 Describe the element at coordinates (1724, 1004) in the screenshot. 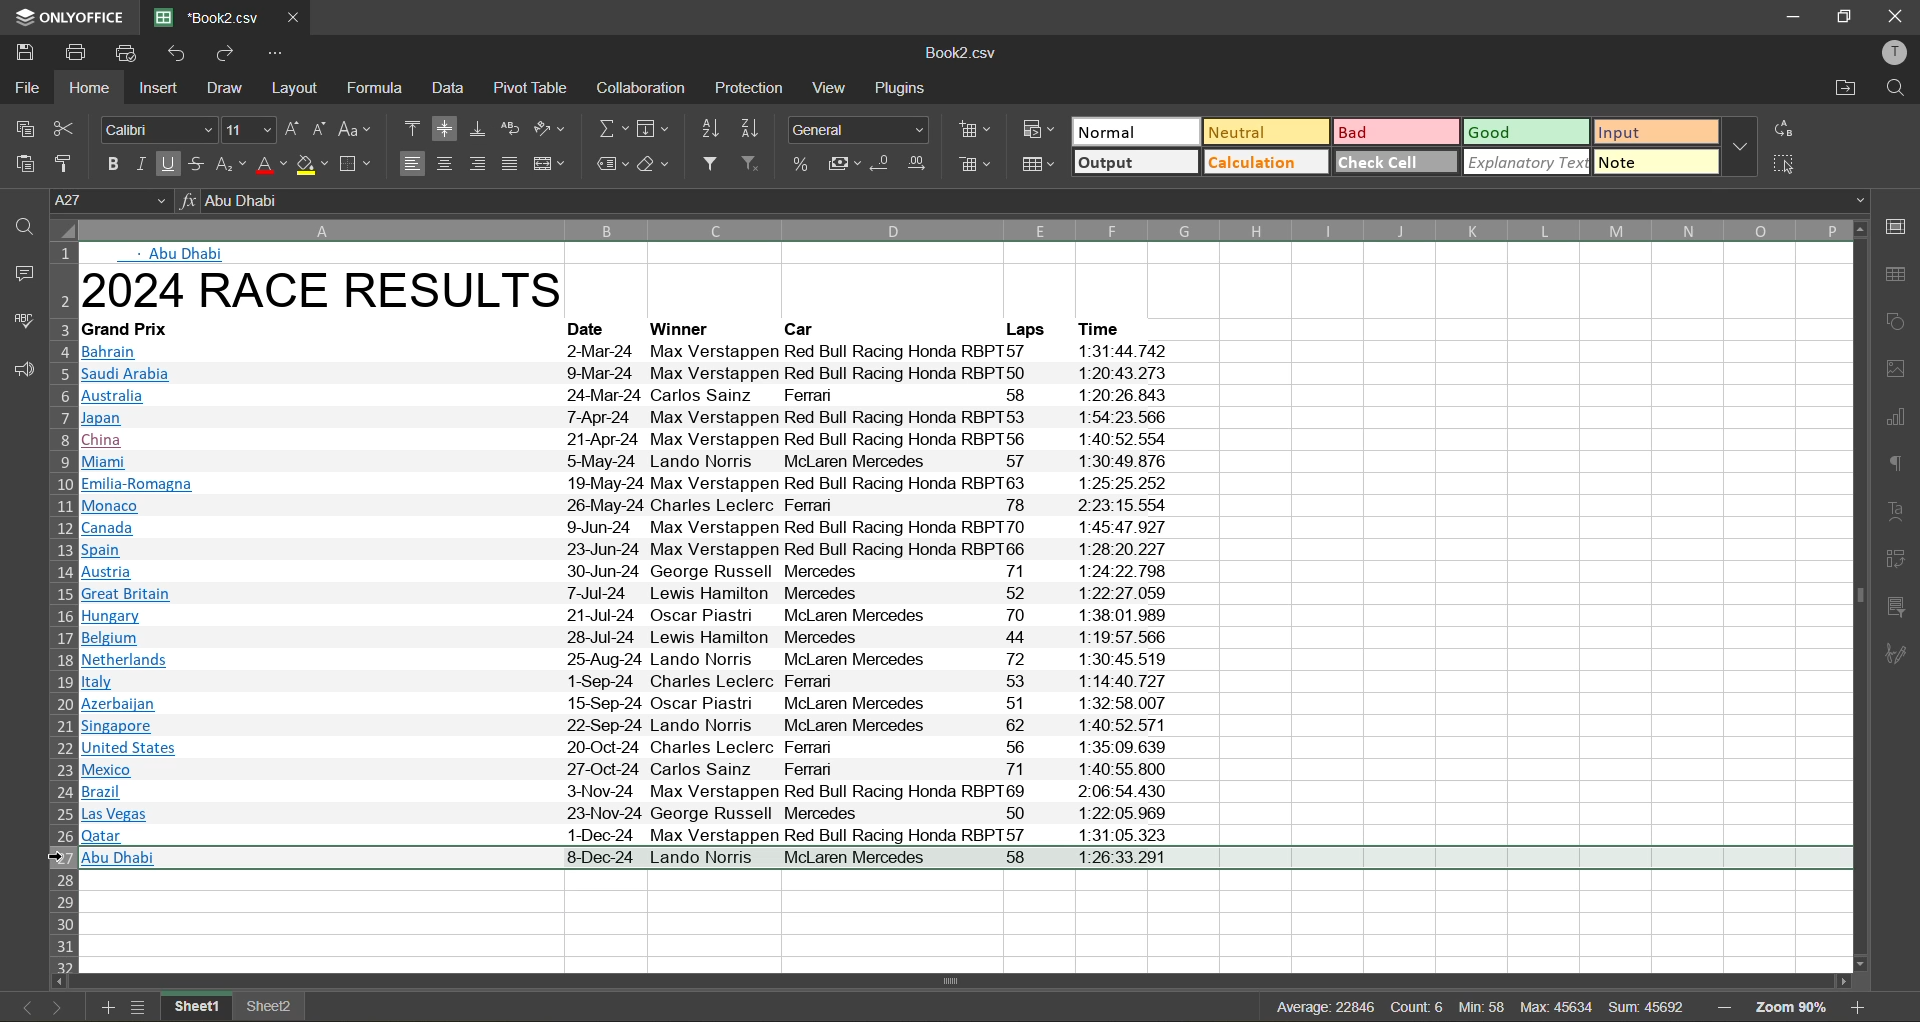

I see `zoom out` at that location.